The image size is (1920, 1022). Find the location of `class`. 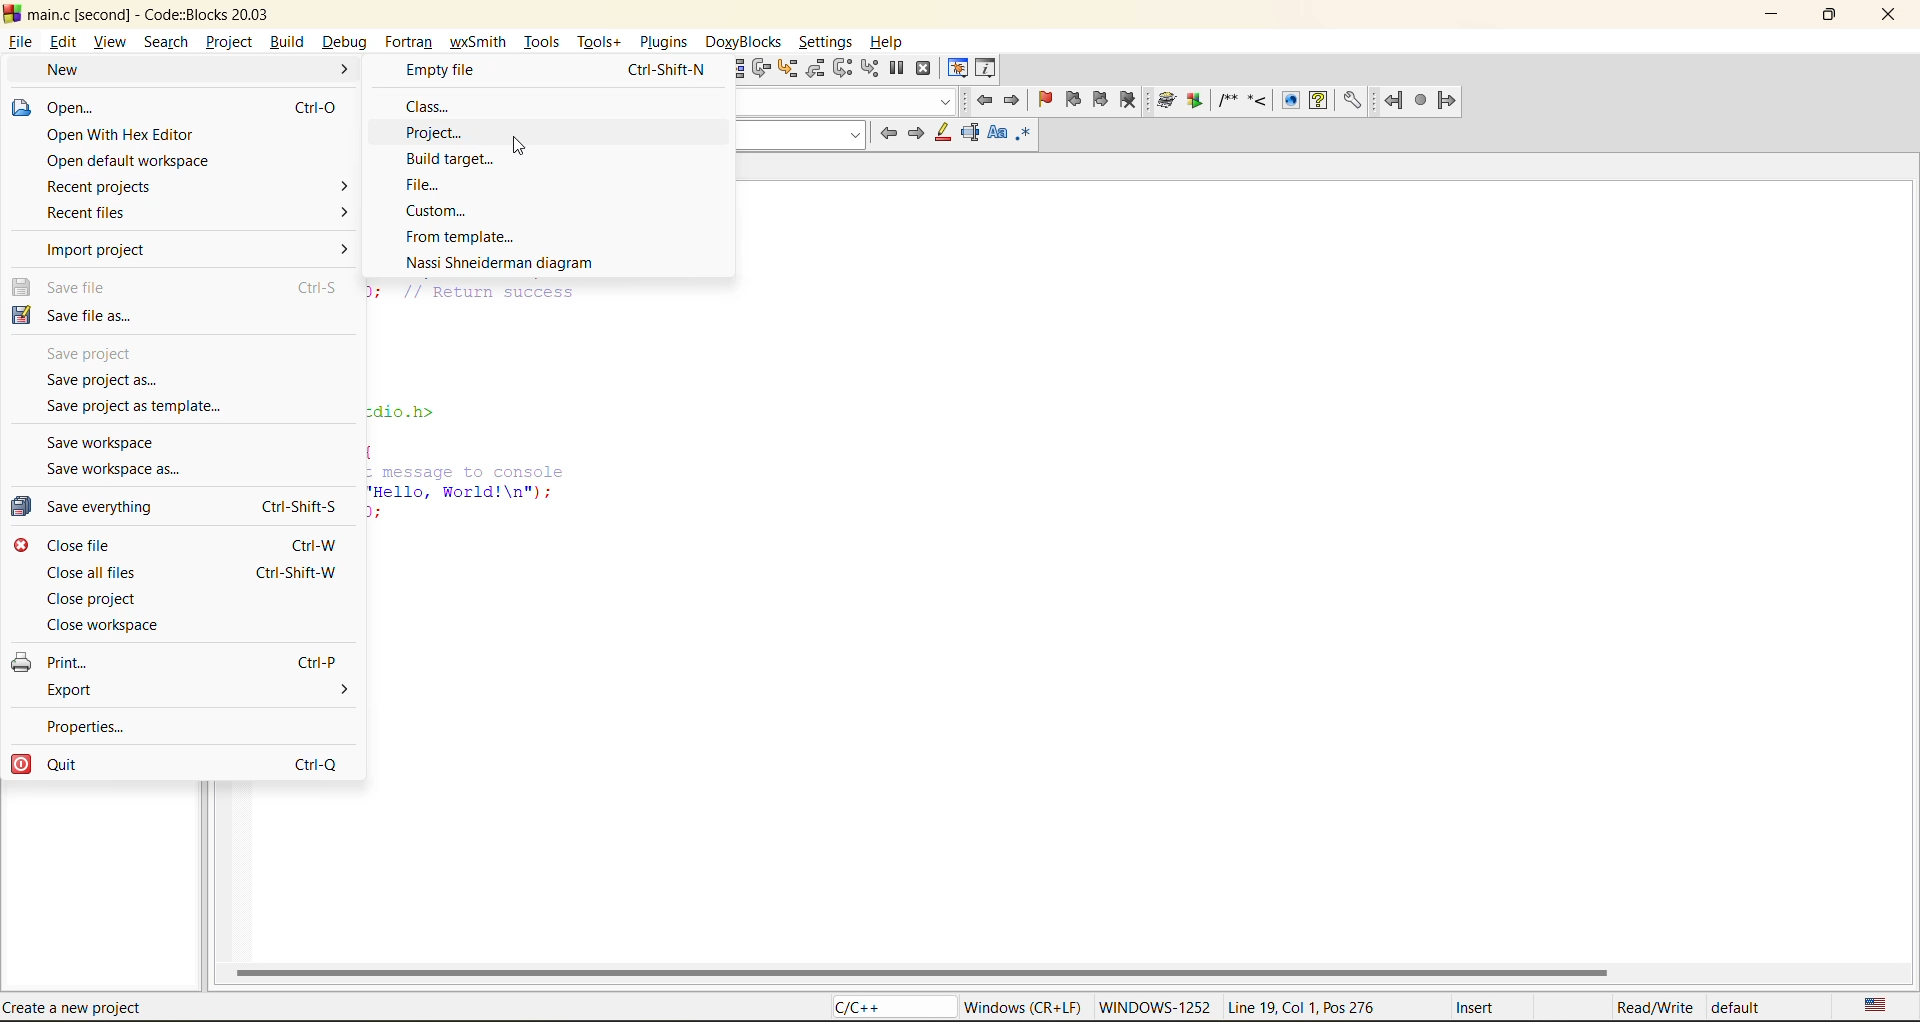

class is located at coordinates (452, 104).